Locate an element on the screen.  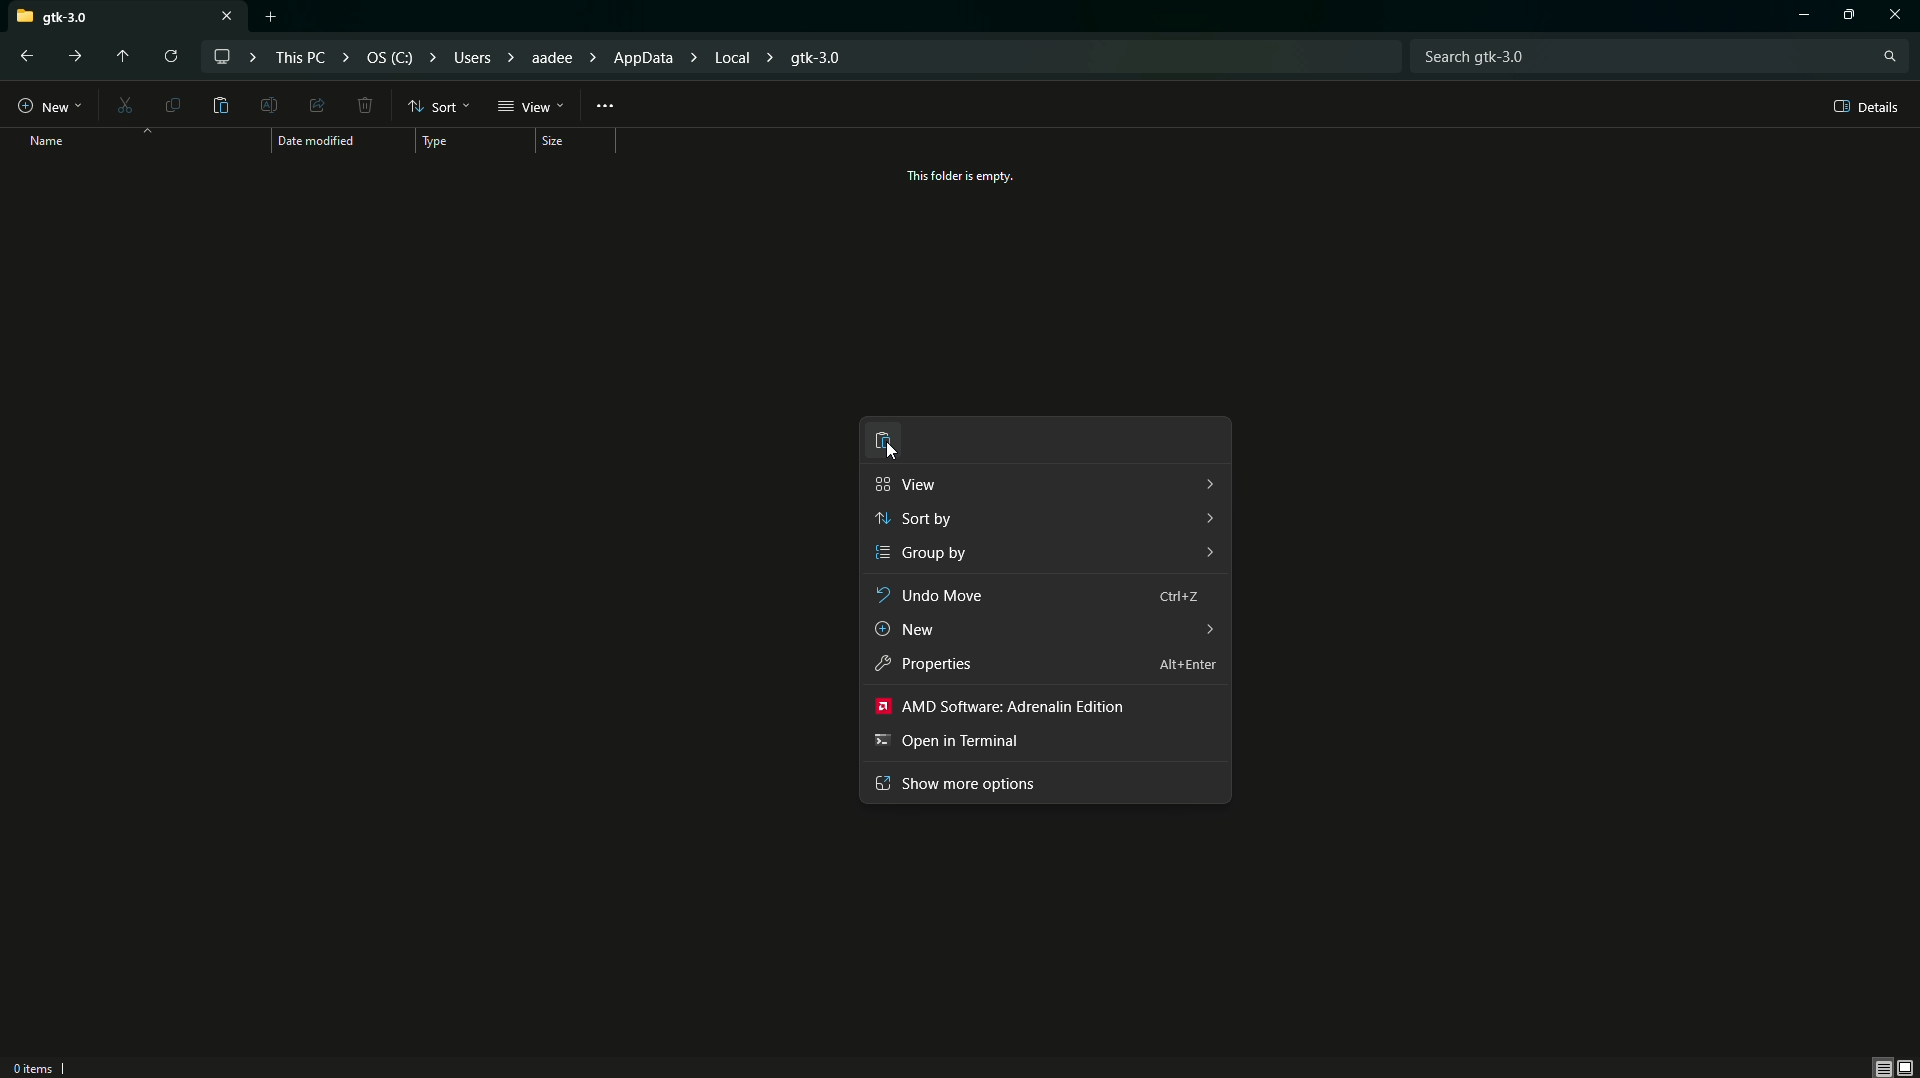
cursor is located at coordinates (902, 448).